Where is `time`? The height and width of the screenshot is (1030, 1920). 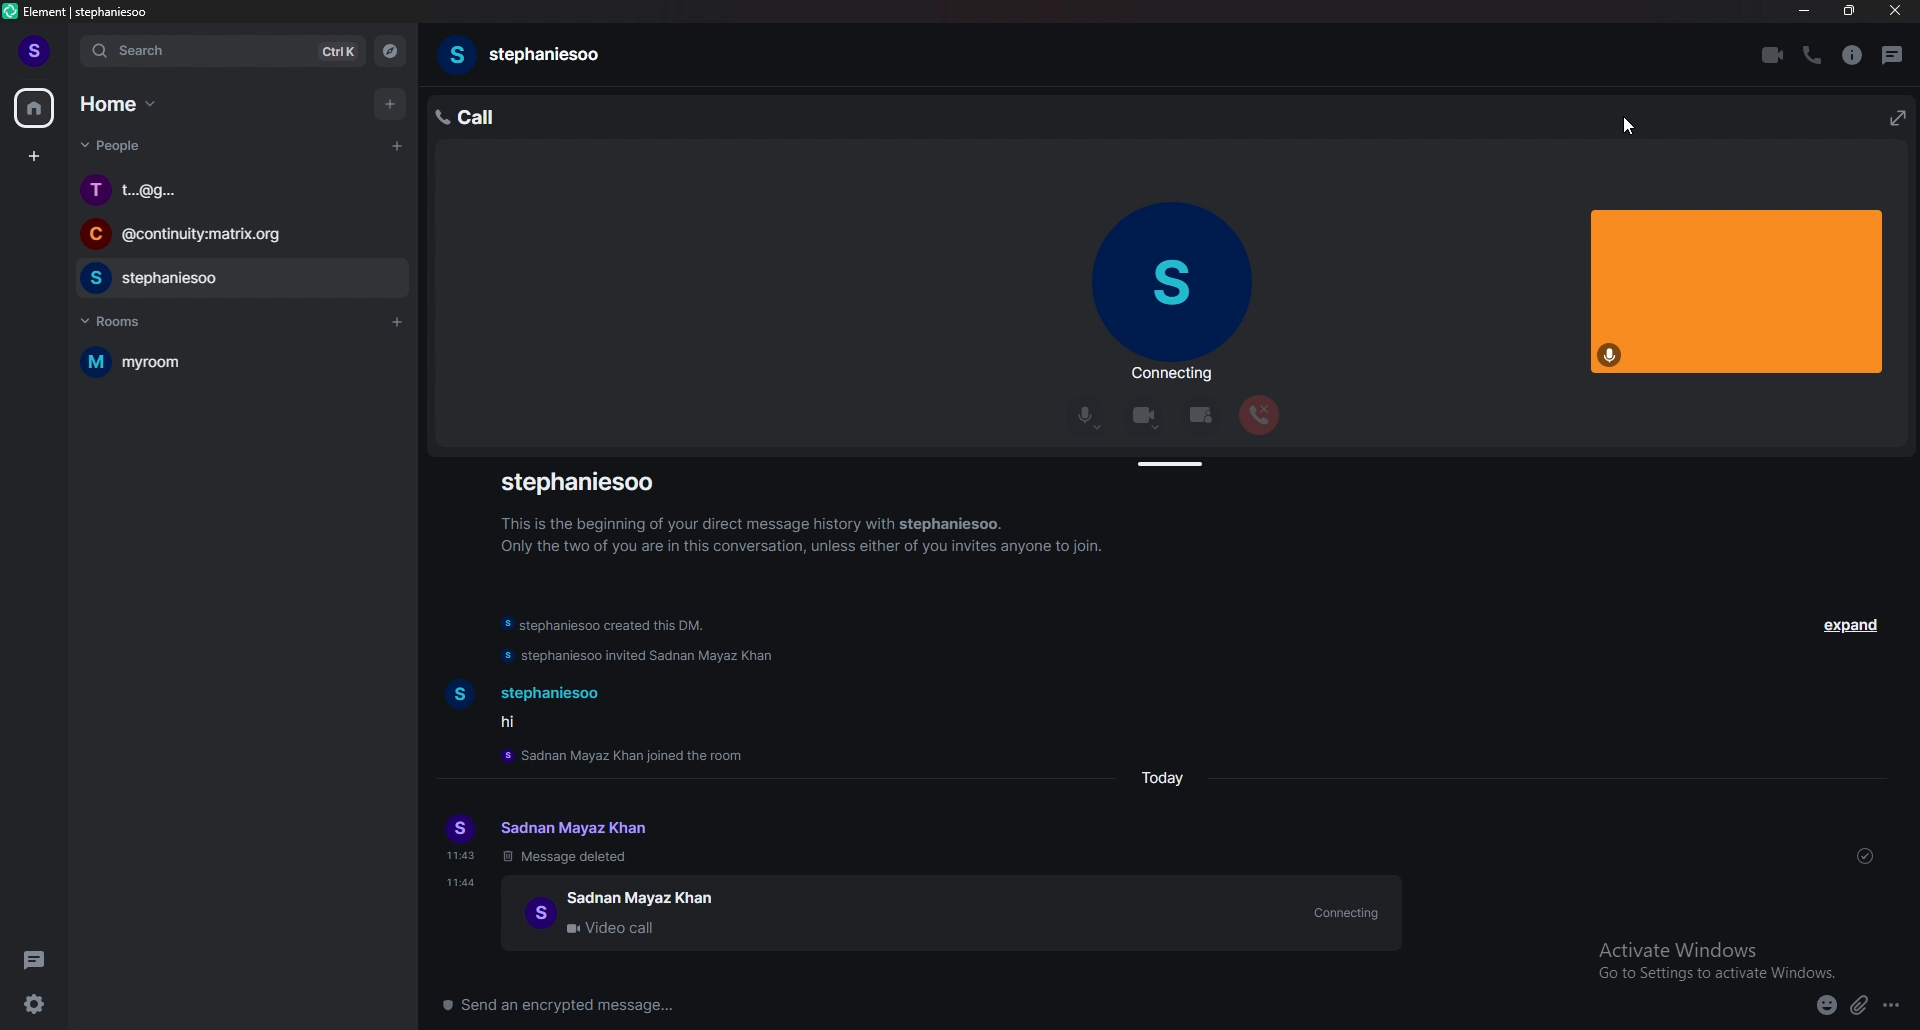
time is located at coordinates (463, 882).